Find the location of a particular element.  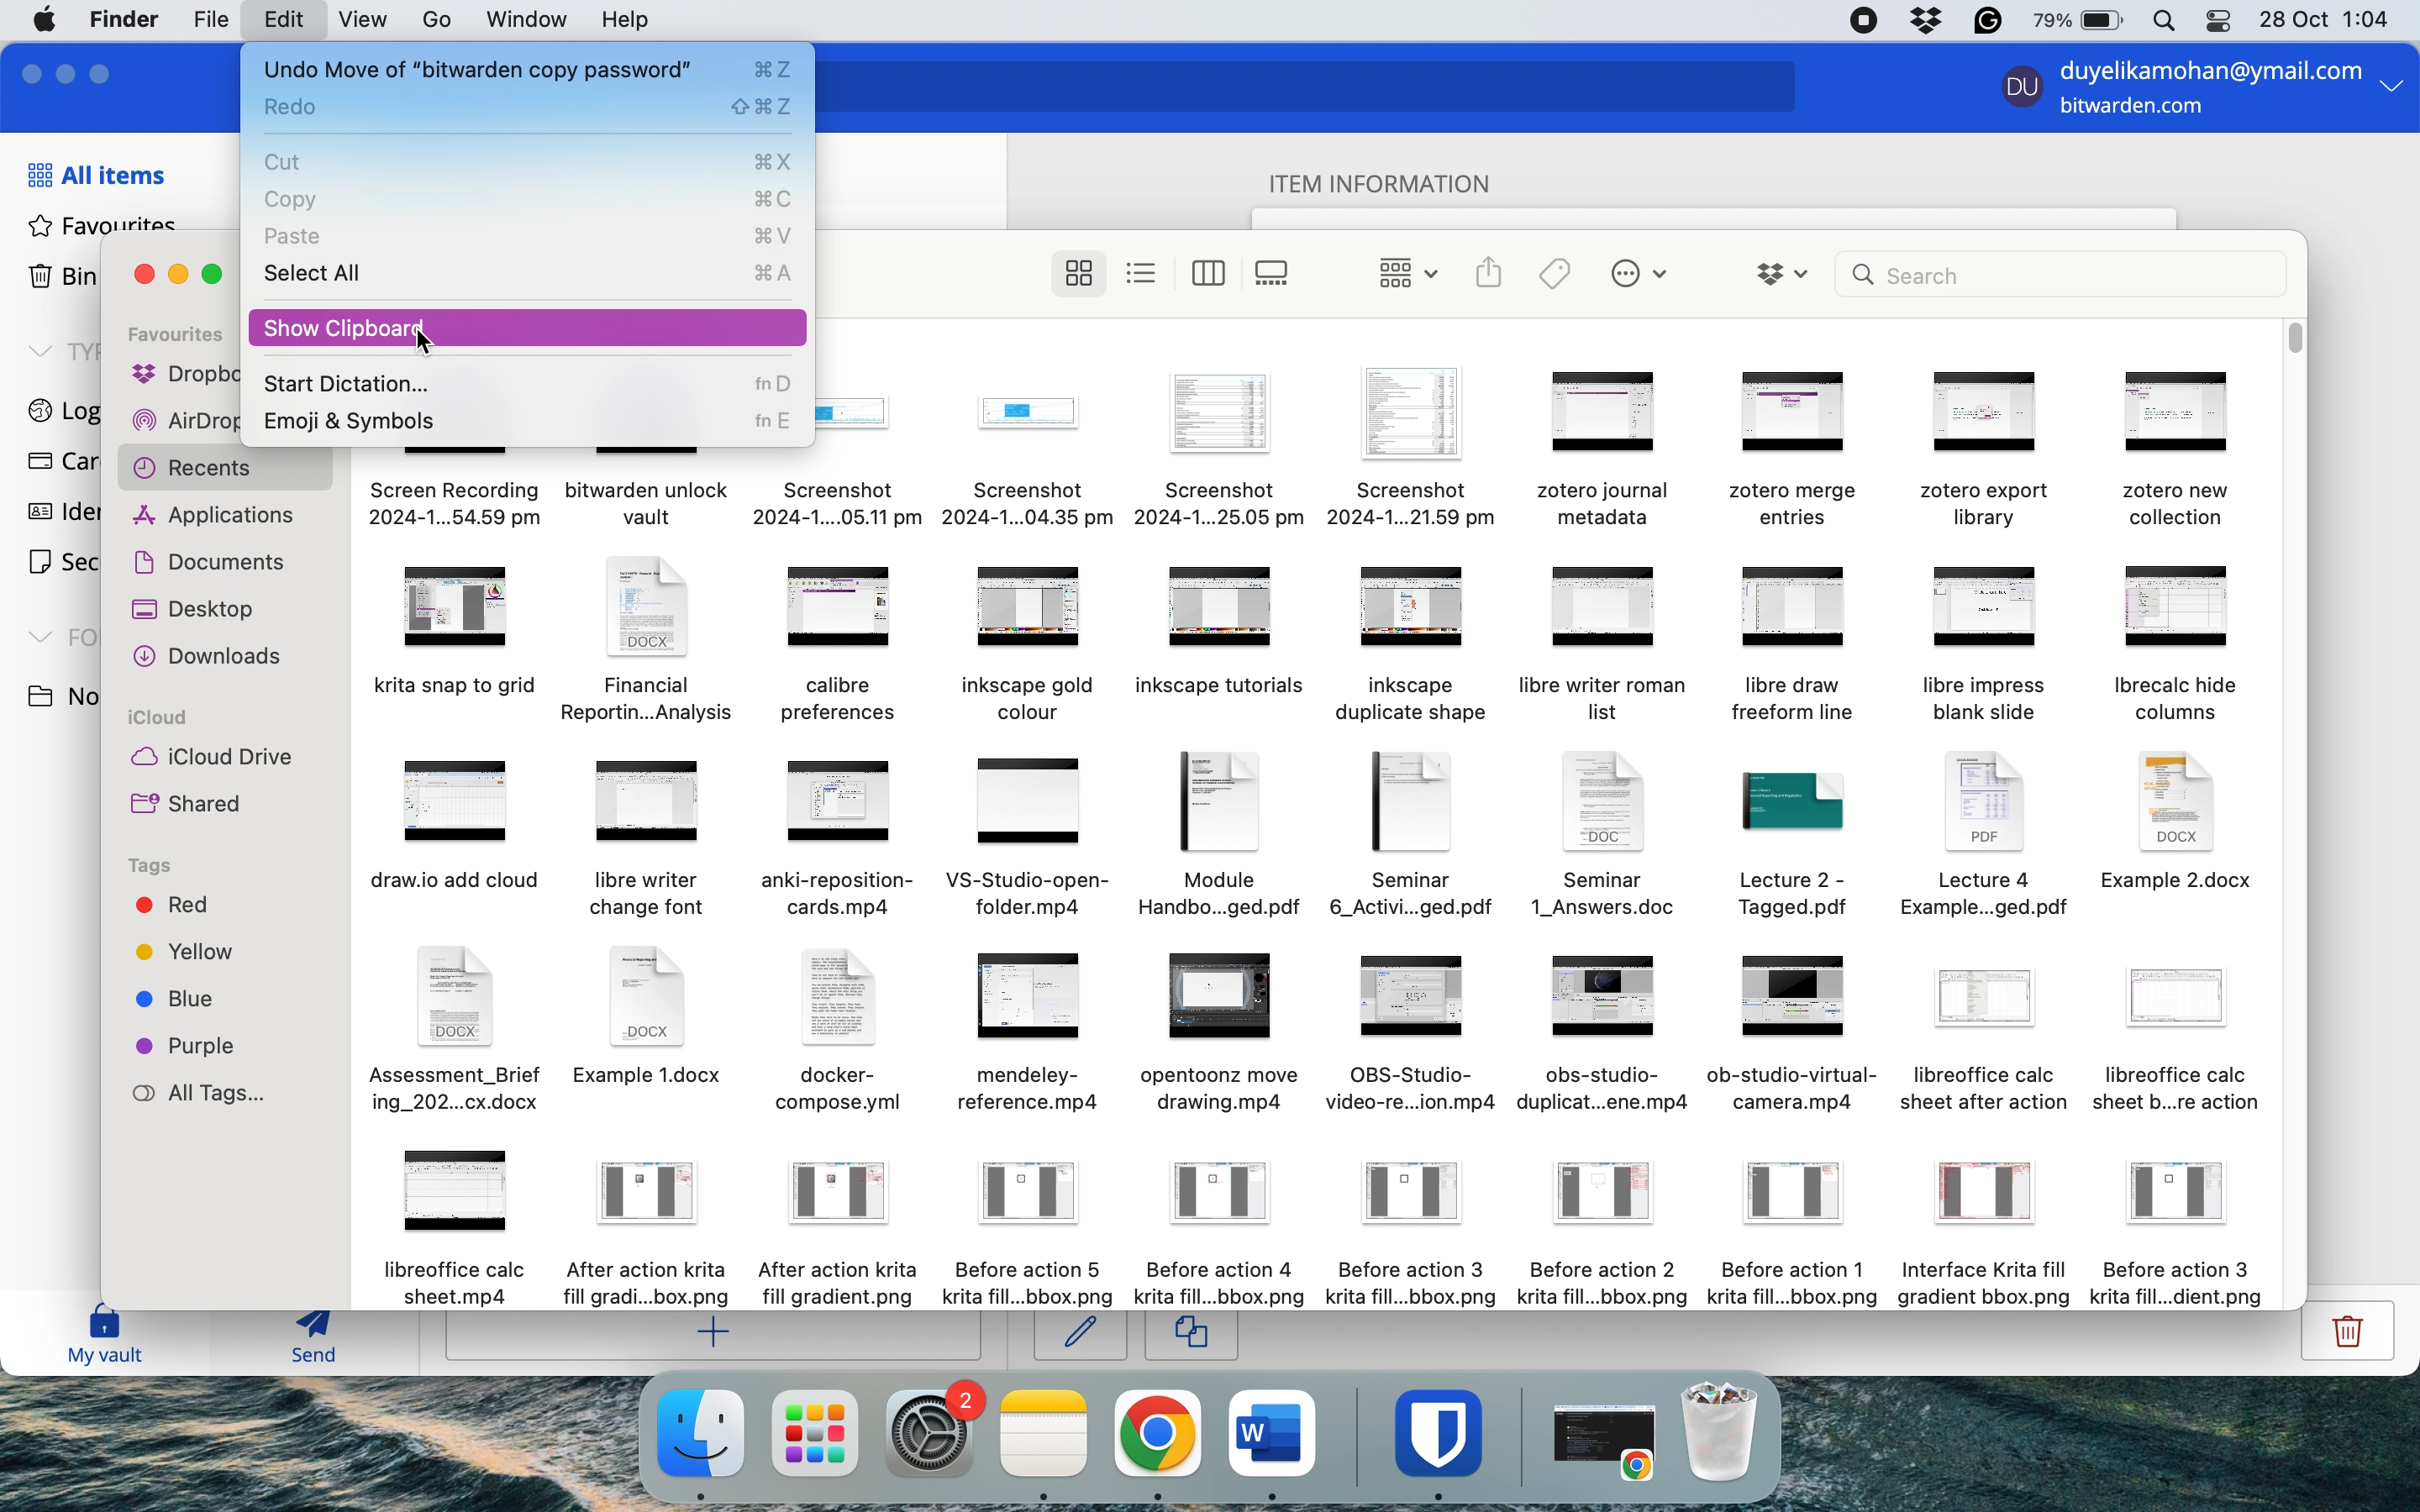

user profile is located at coordinates (2016, 91).